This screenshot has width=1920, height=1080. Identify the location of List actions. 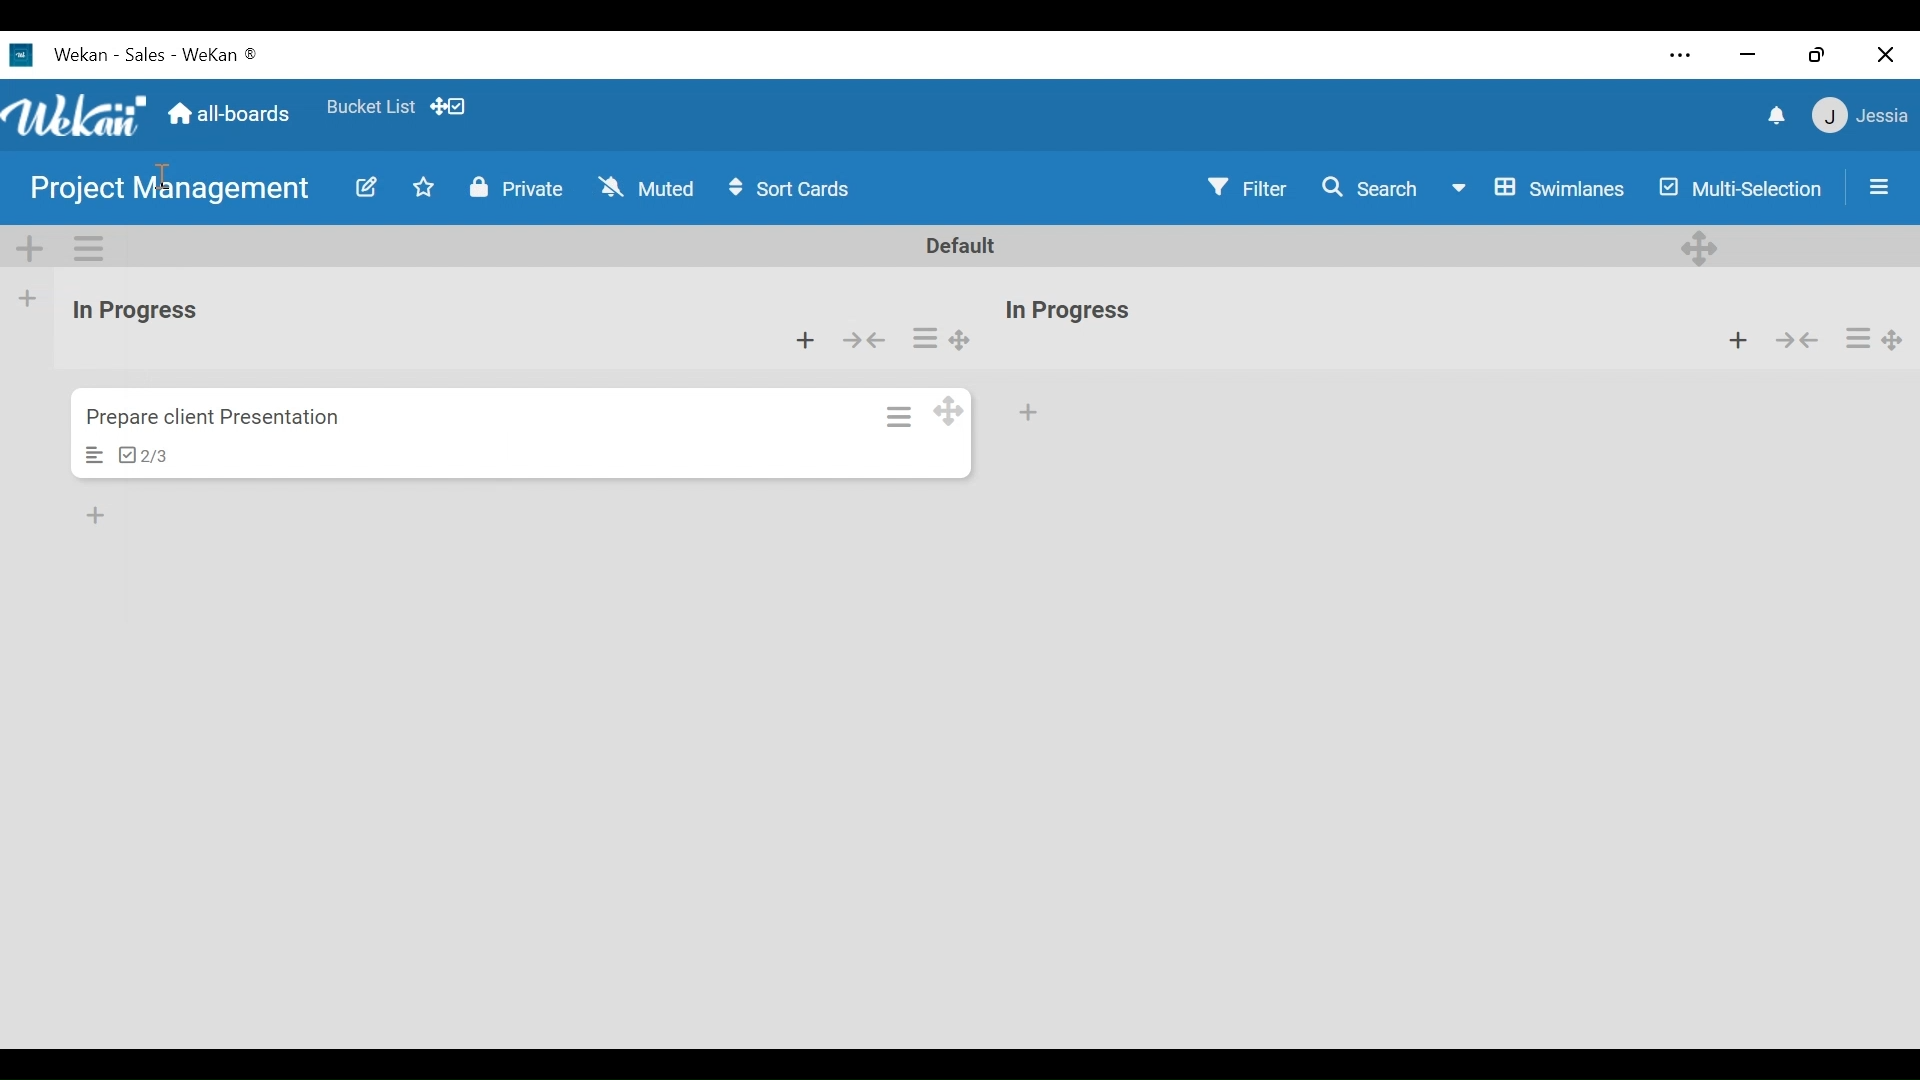
(925, 336).